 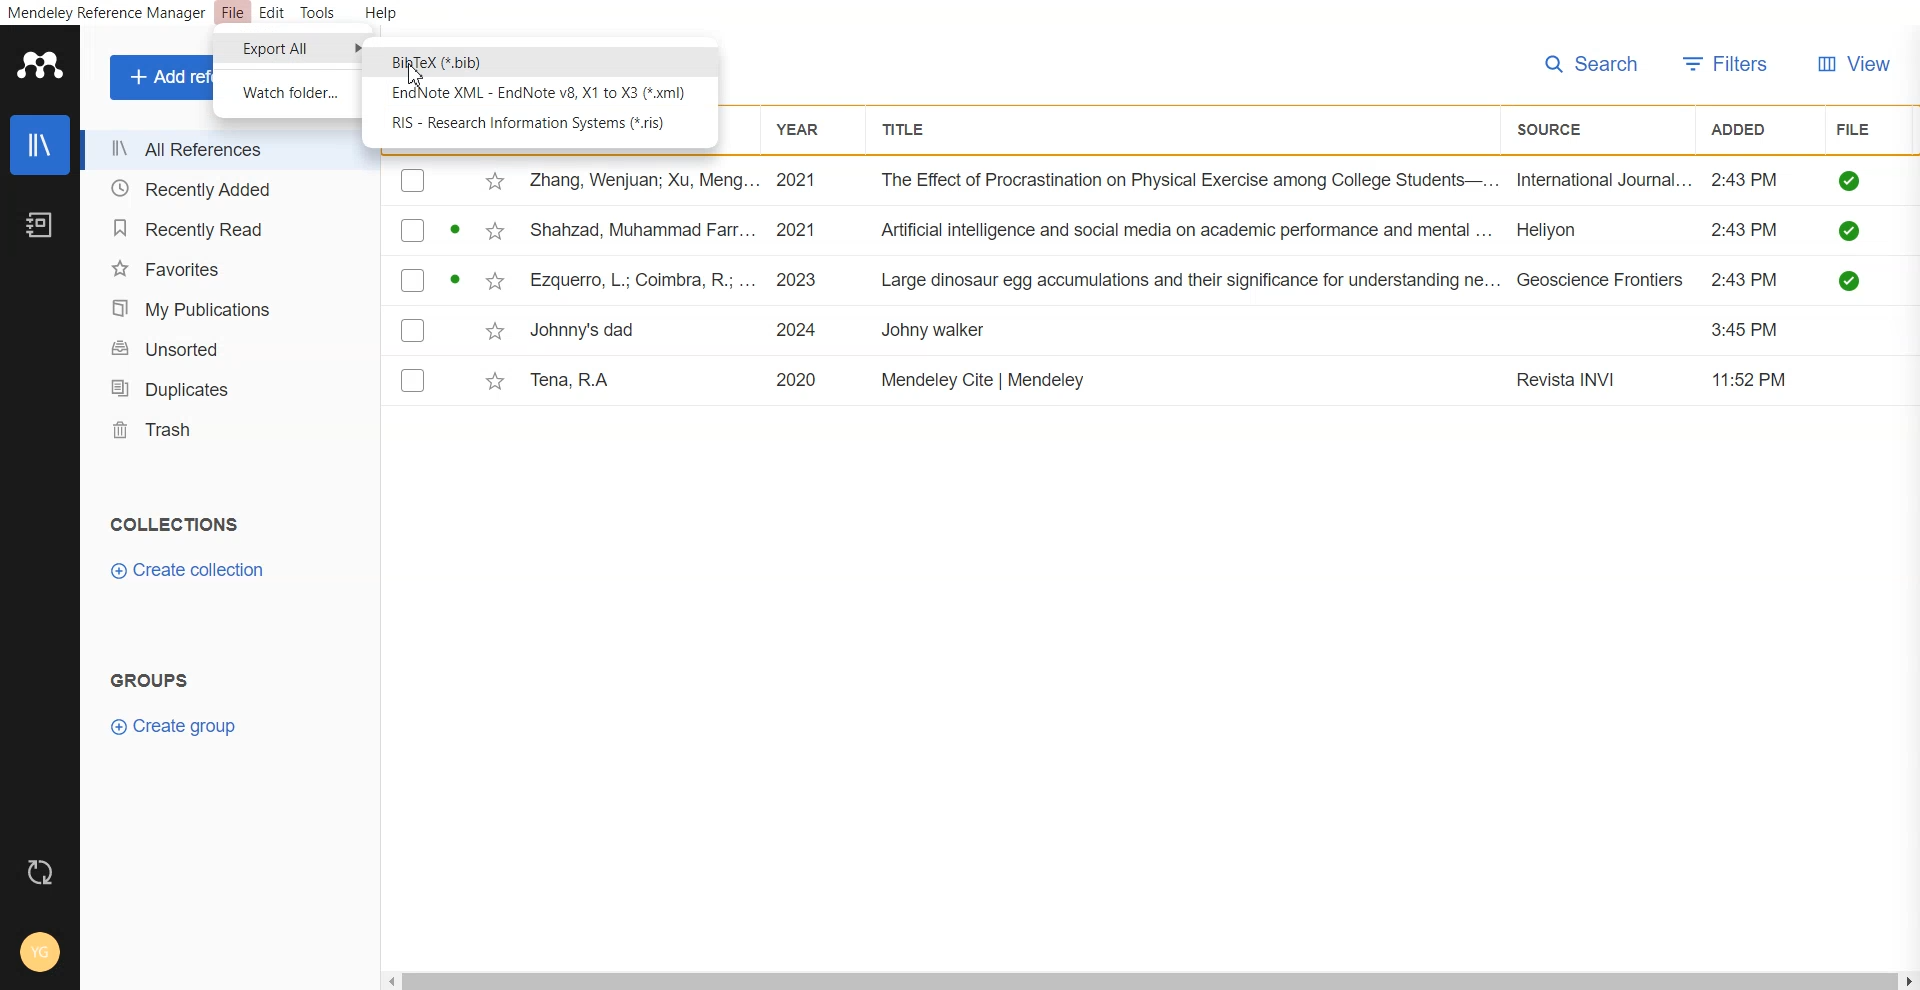 What do you see at coordinates (389, 980) in the screenshot?
I see `scroll left` at bounding box center [389, 980].